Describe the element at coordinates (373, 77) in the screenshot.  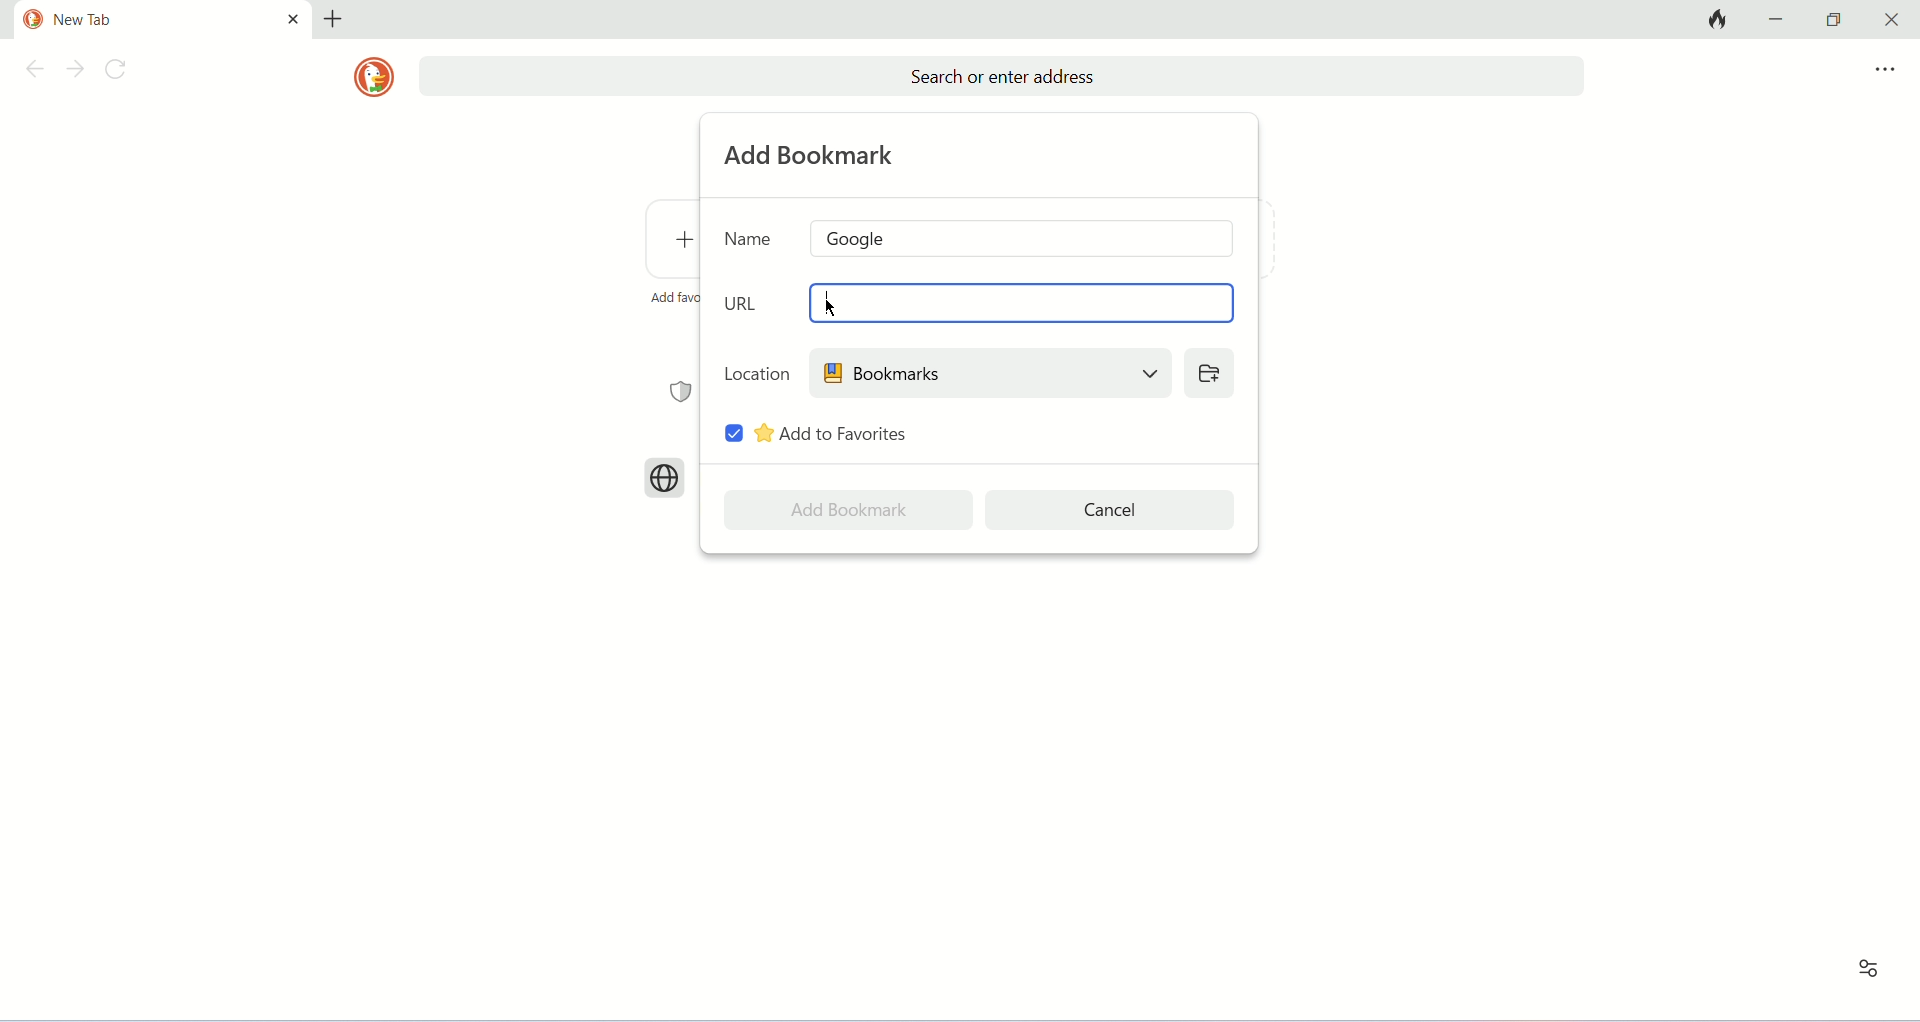
I see `logo` at that location.